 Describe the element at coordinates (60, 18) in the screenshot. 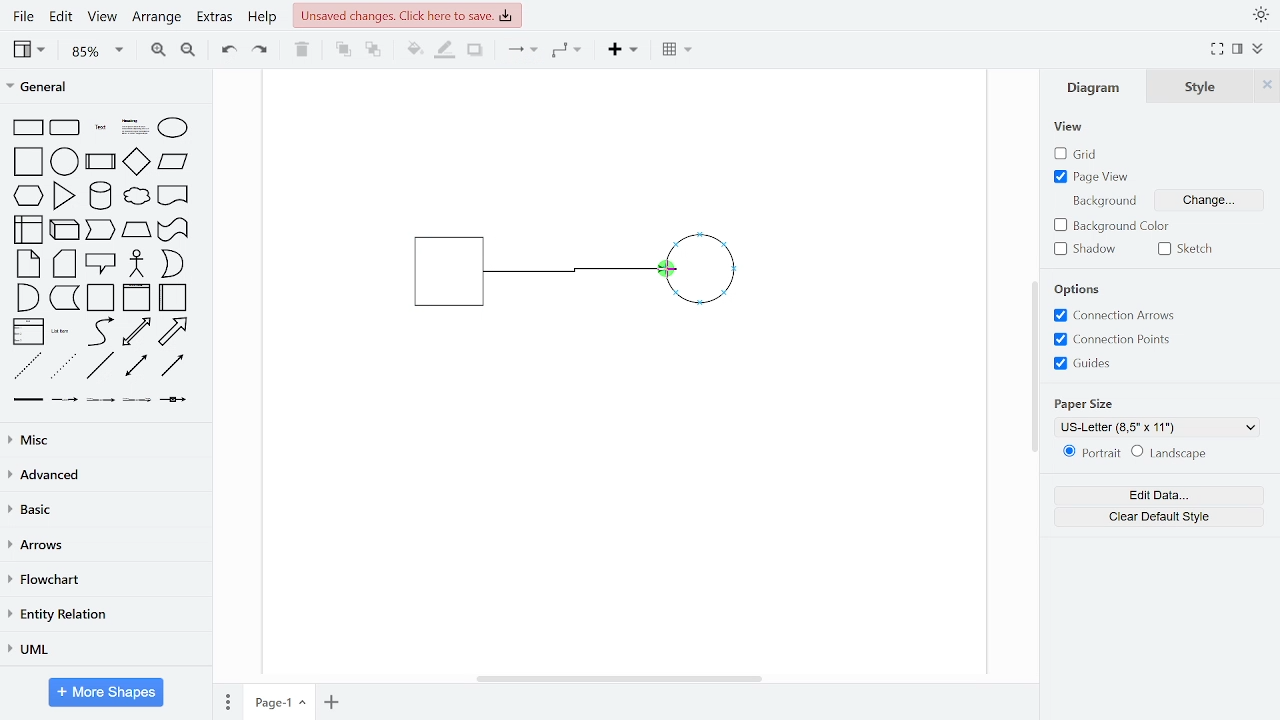

I see `edit` at that location.